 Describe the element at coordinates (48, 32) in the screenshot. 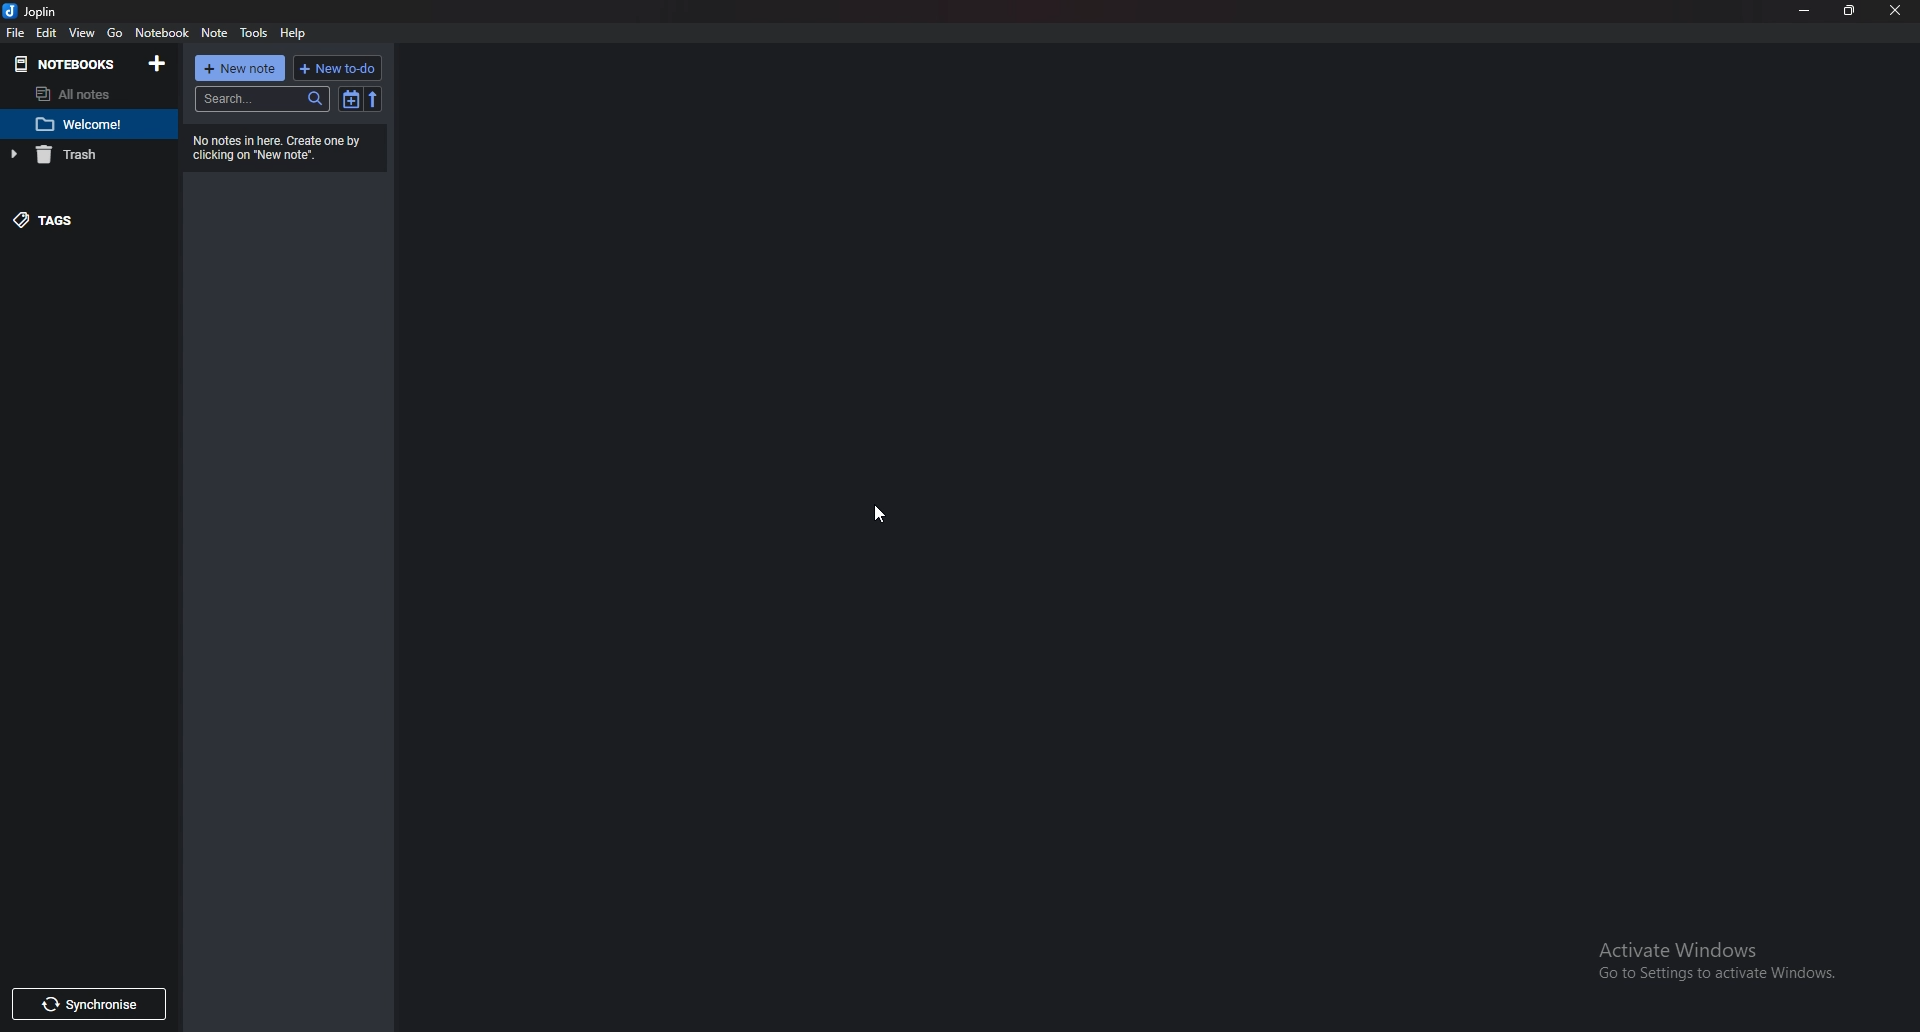

I see `edit` at that location.